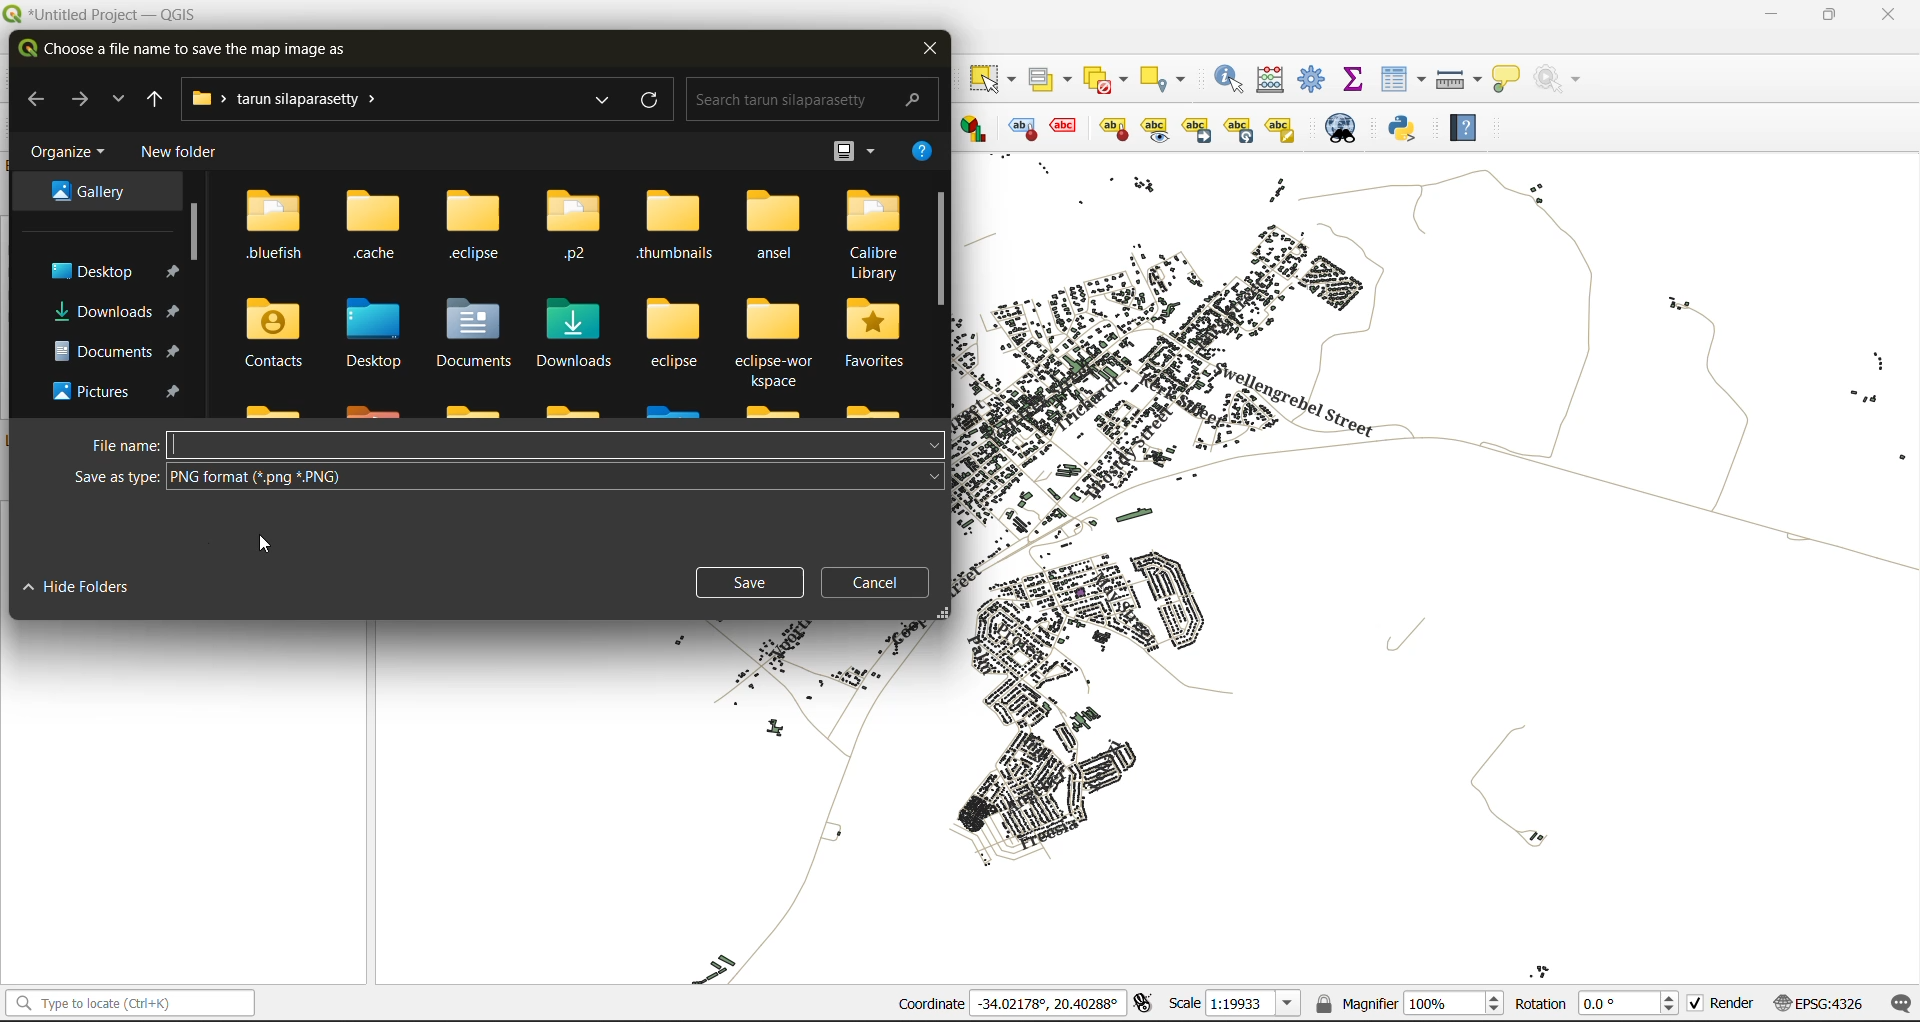  Describe the element at coordinates (510, 443) in the screenshot. I see `file name` at that location.